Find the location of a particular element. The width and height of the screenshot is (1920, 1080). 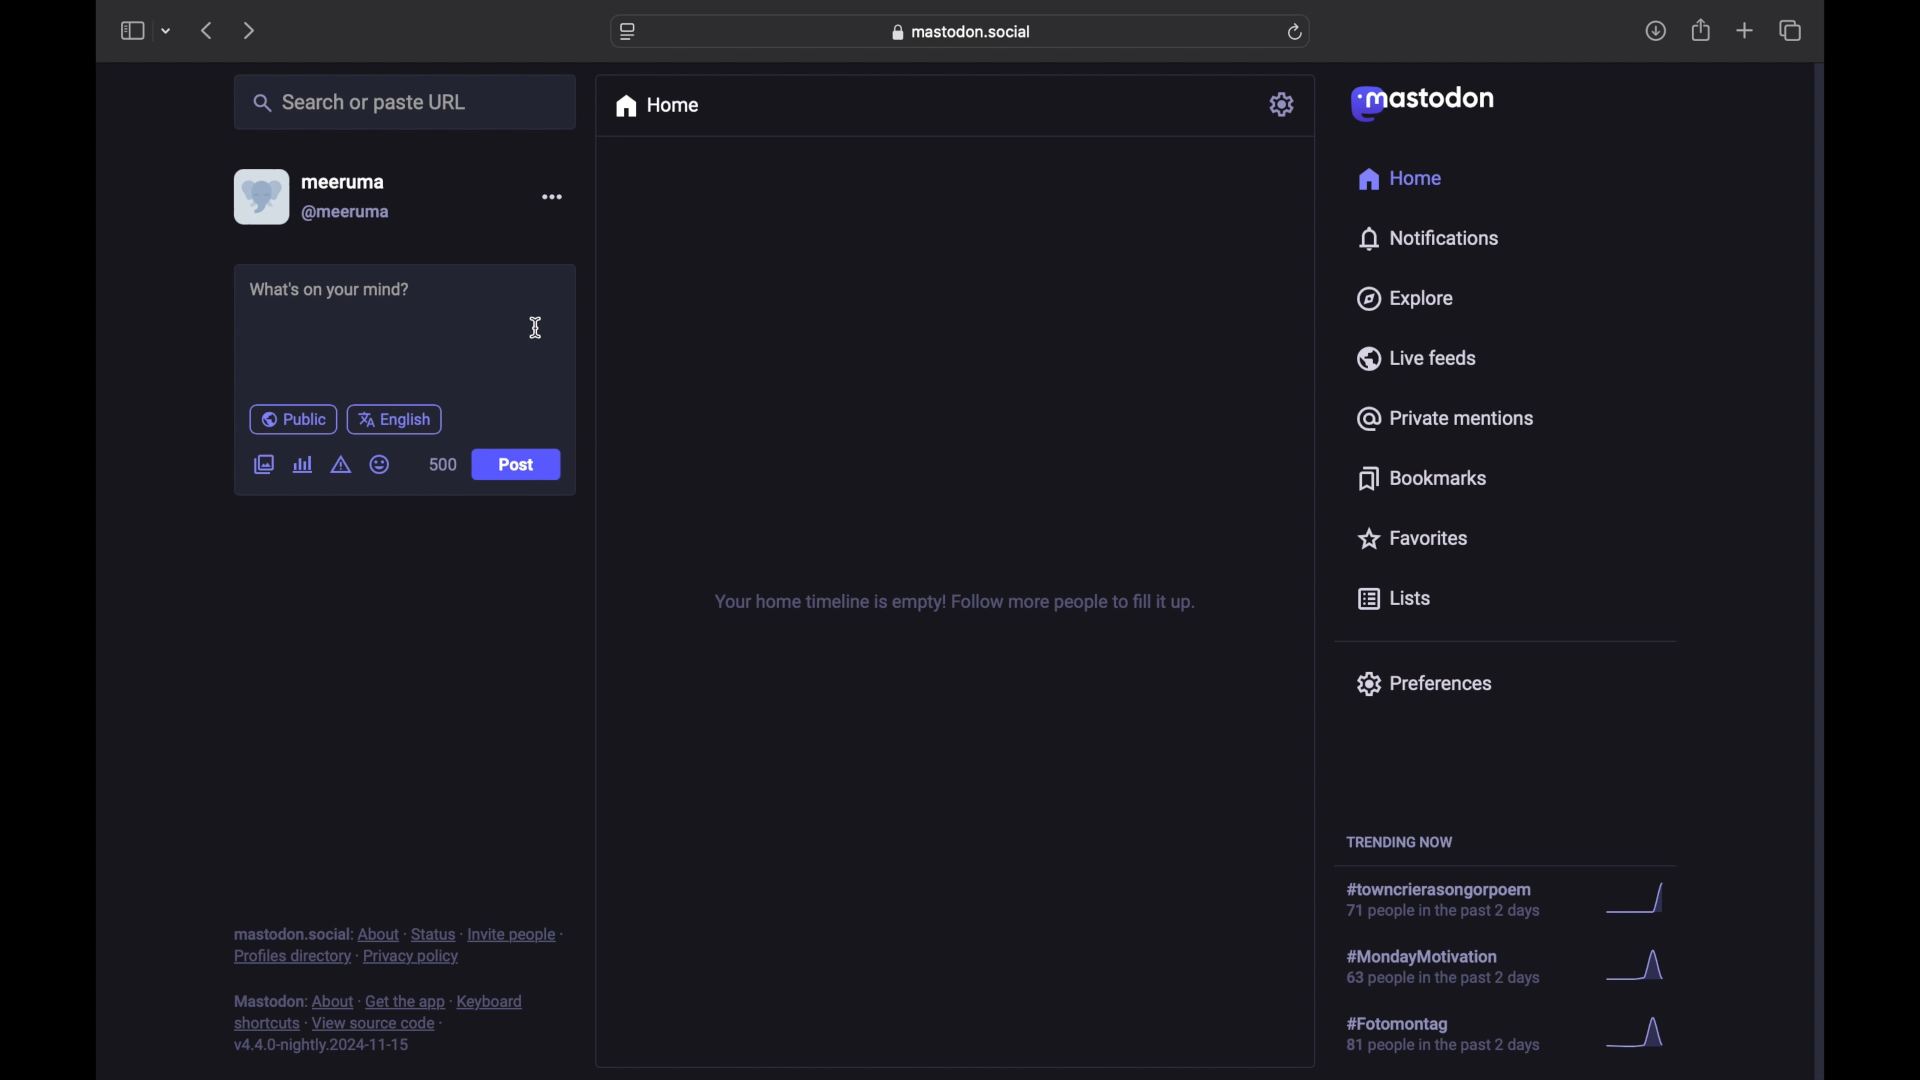

tab group picker is located at coordinates (167, 30).